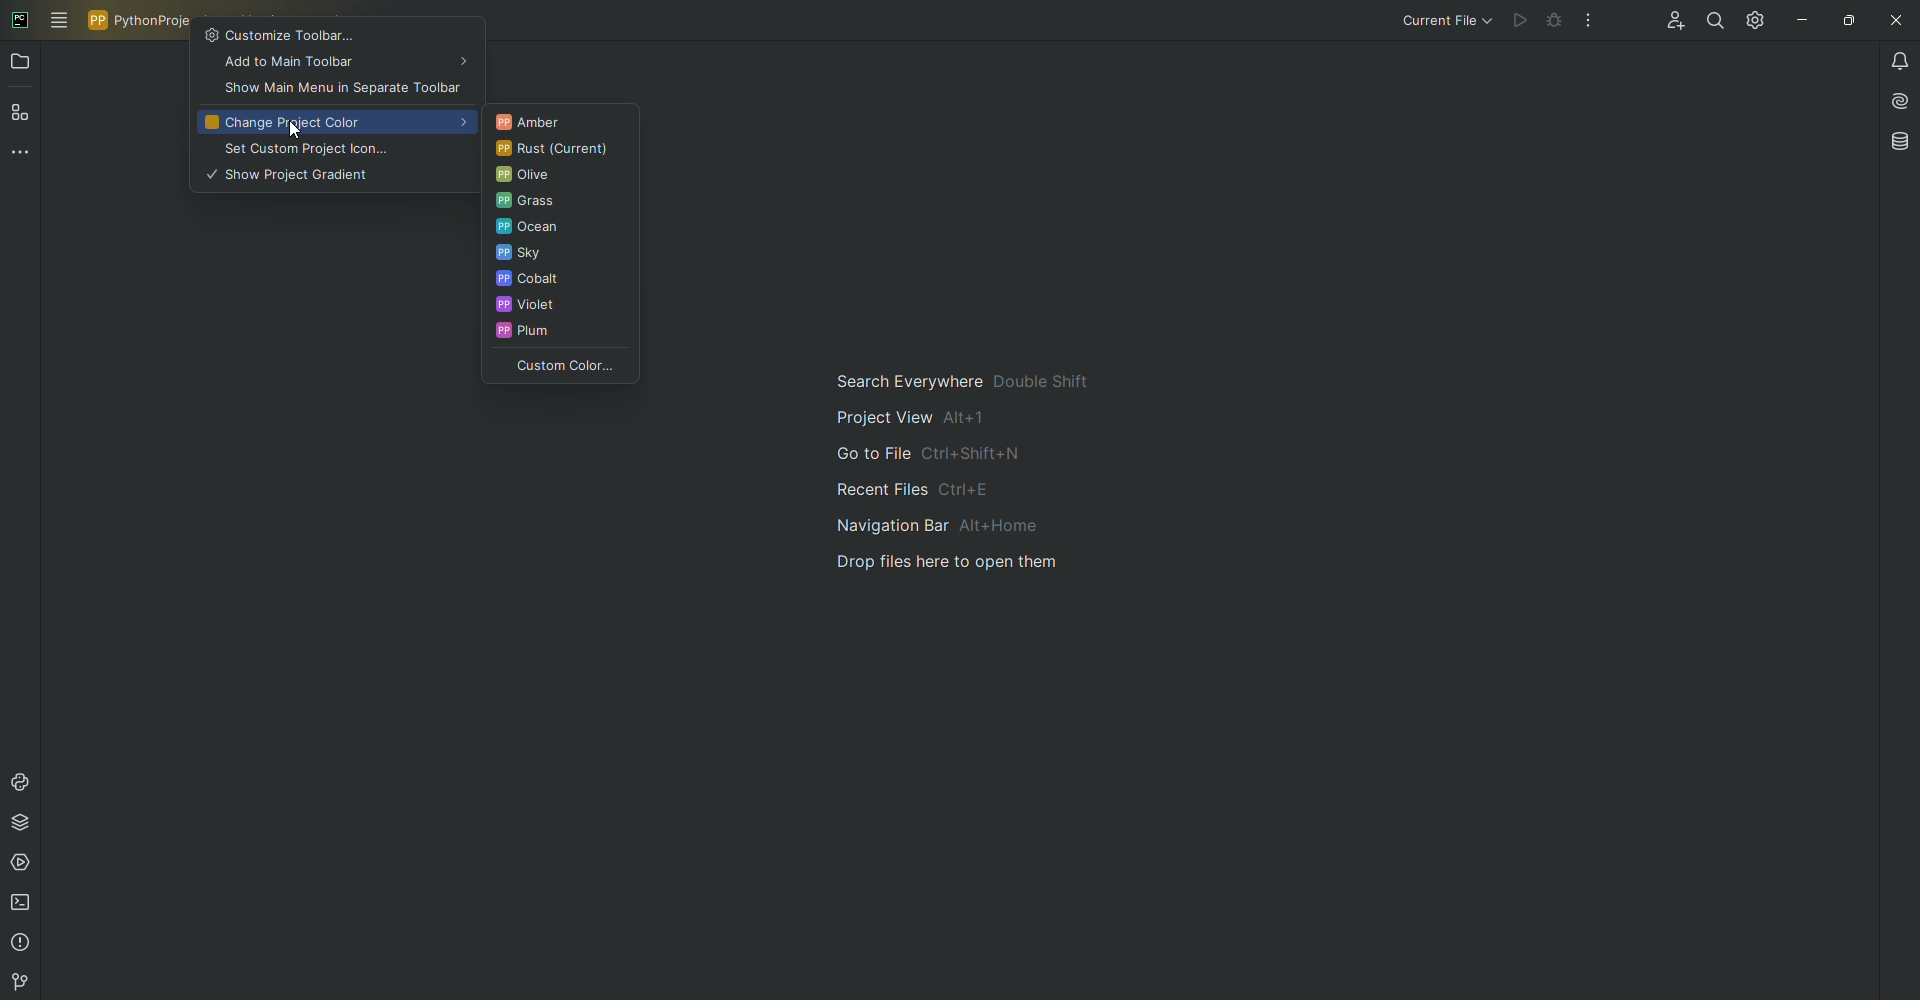 This screenshot has height=1000, width=1920. What do you see at coordinates (563, 229) in the screenshot?
I see `Ocean` at bounding box center [563, 229].